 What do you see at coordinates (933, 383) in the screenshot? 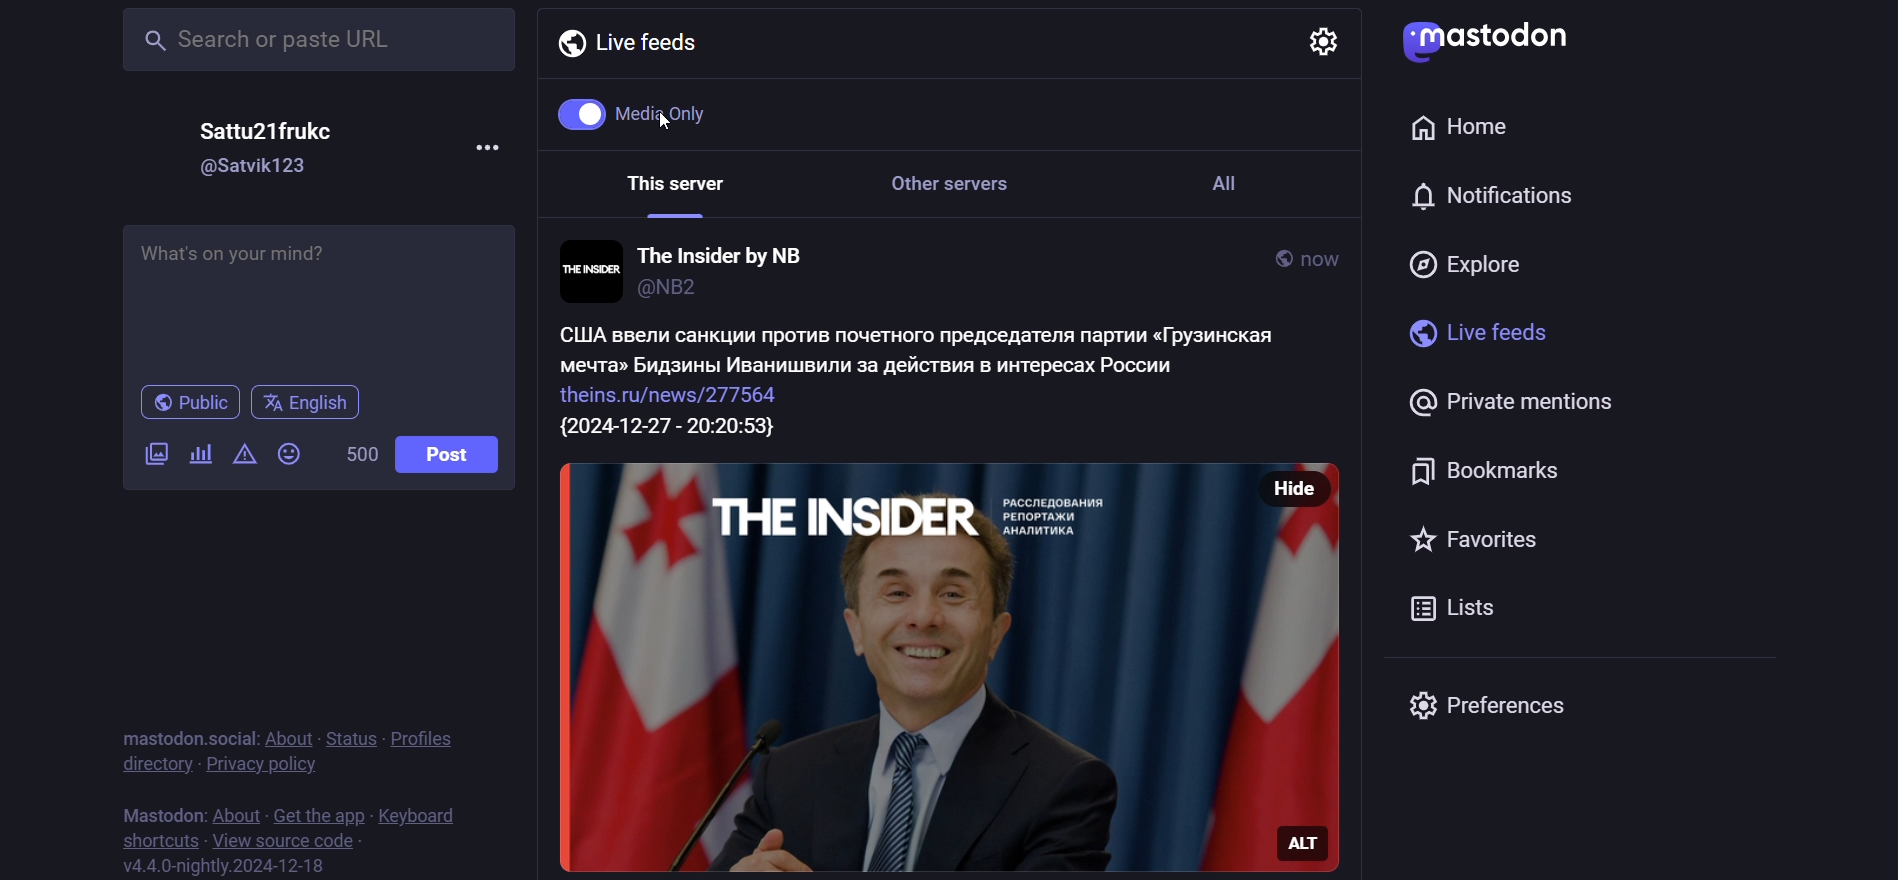
I see `CILLA BBENM CaHKLMM NPOTUB MOYETHOro NpeacesaTens naptum «pysuHckas
MeuTa» buasuHbl UBaHUWBKNY 3a eiCTBUA B MHTepecax Poccun
theins.ru/news/277564

{2024-12-27 - 20:20:53}` at bounding box center [933, 383].